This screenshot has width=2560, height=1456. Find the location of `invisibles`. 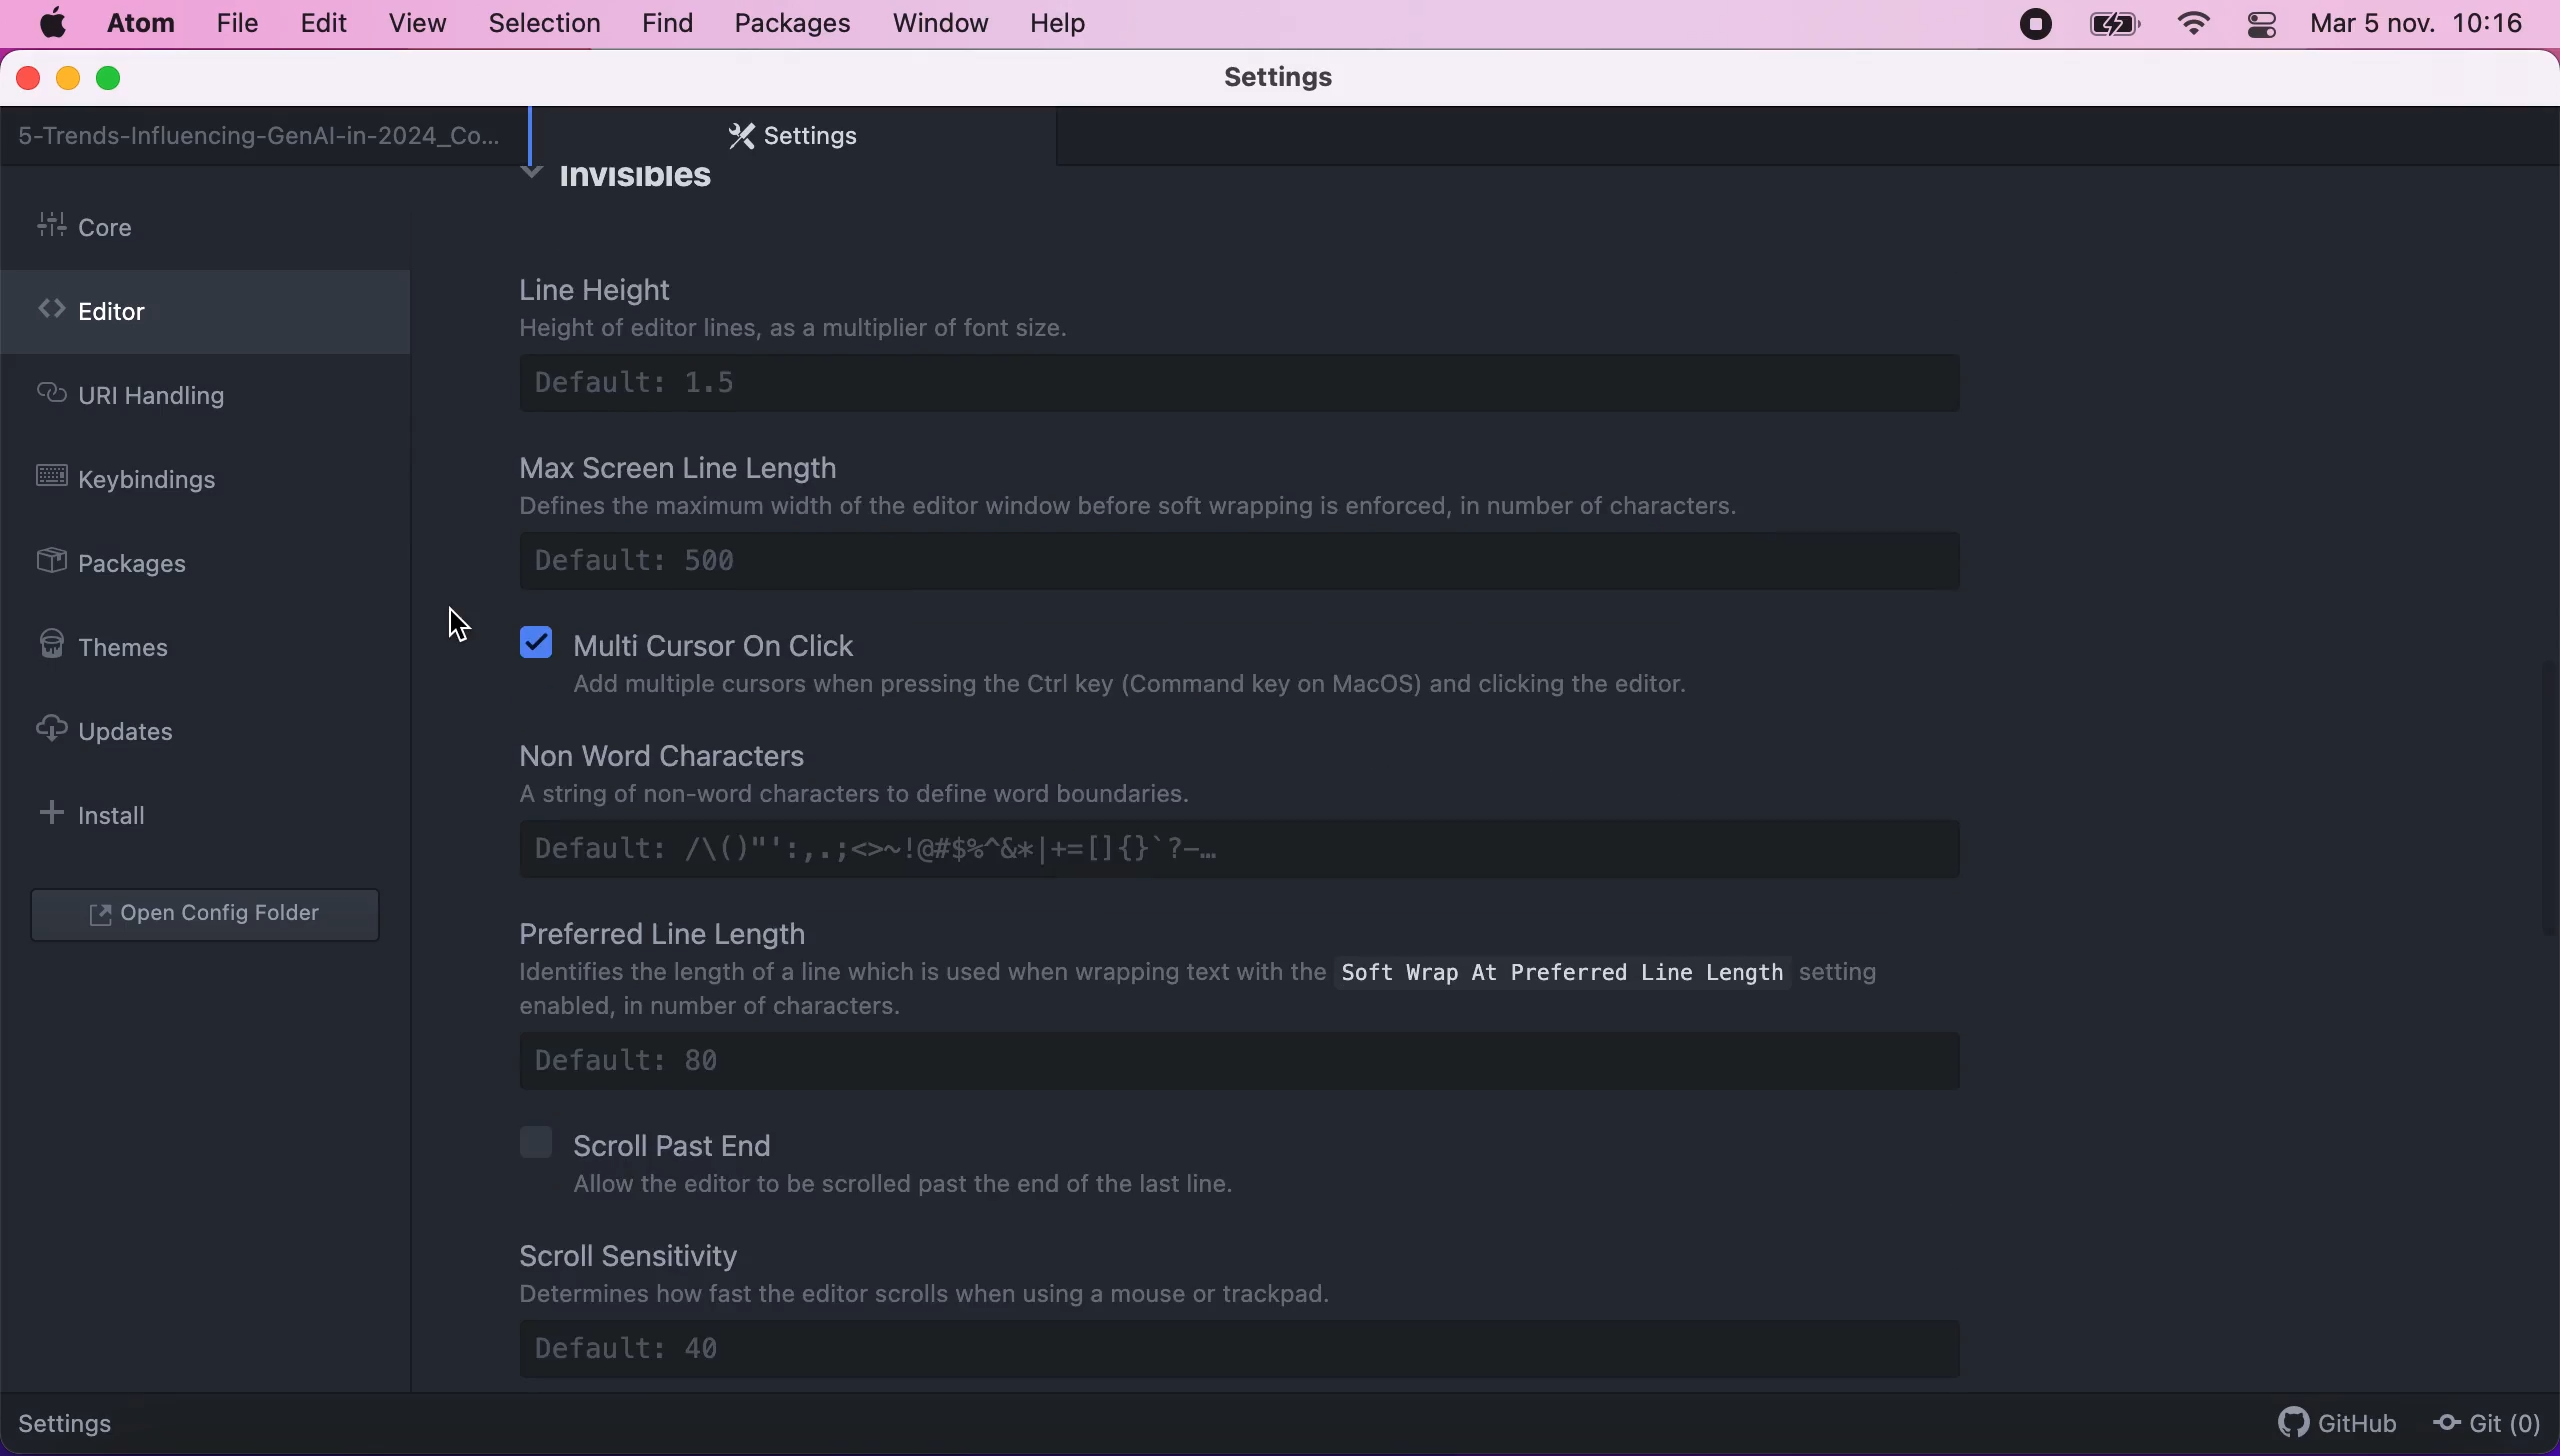

invisibles is located at coordinates (633, 184).